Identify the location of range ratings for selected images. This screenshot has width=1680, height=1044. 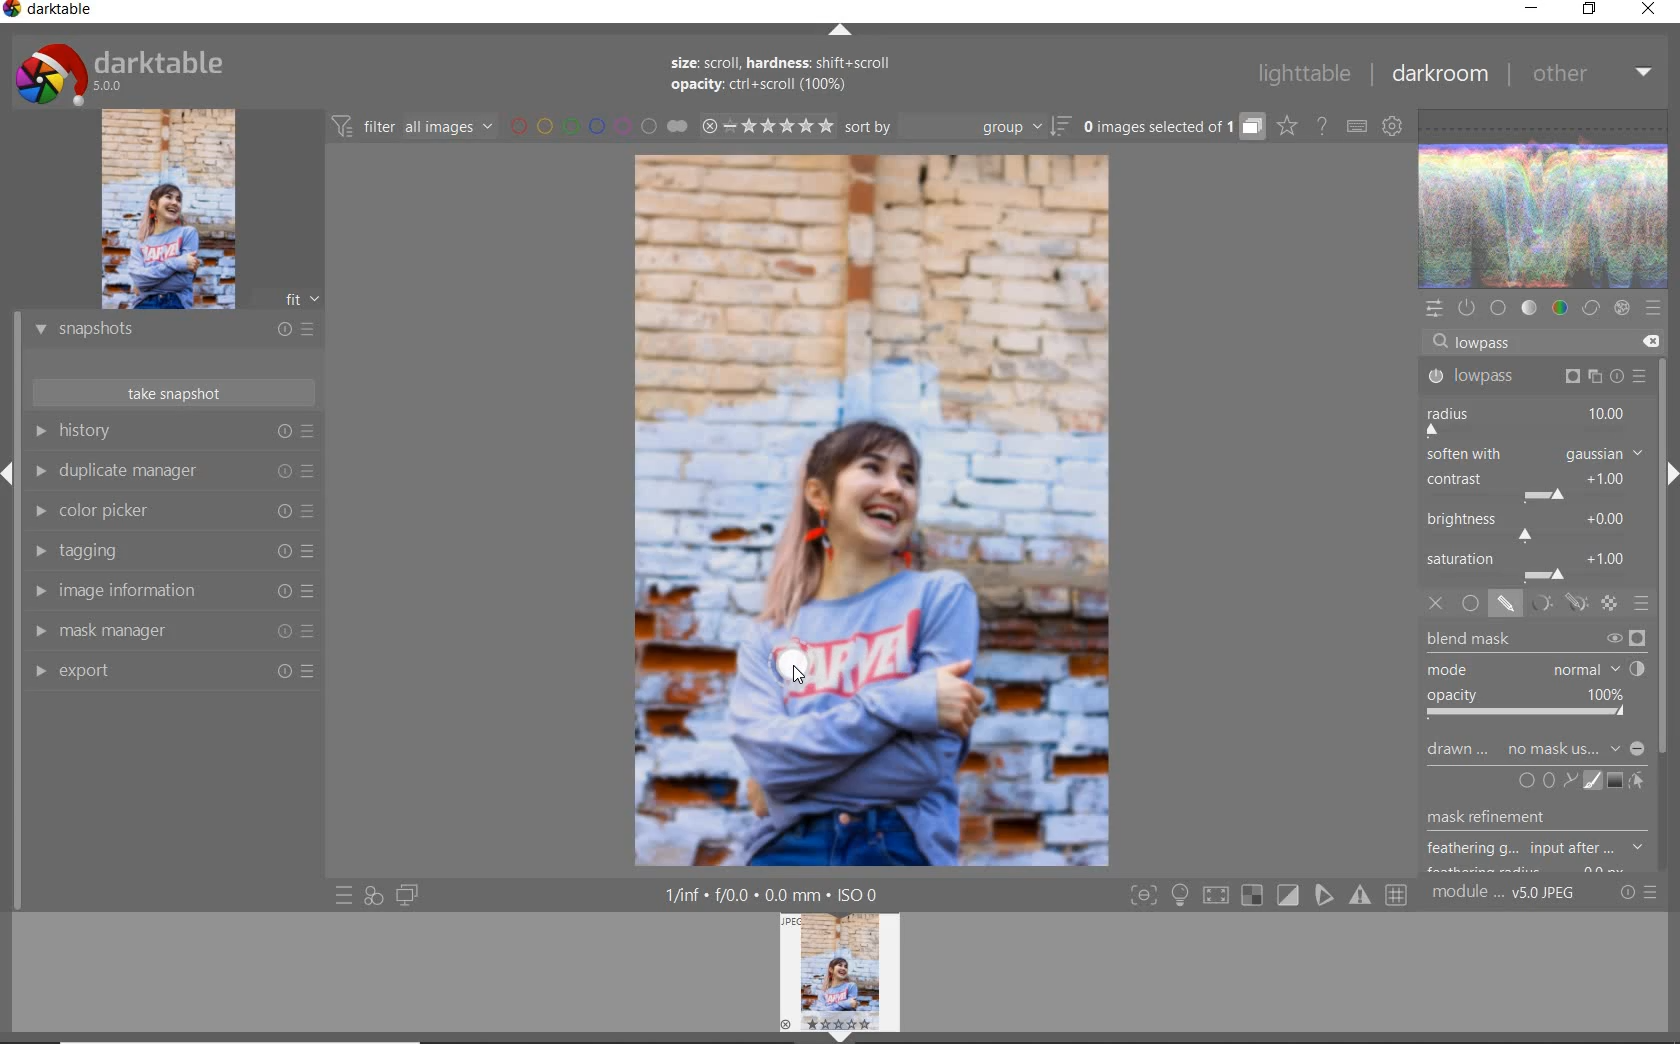
(767, 125).